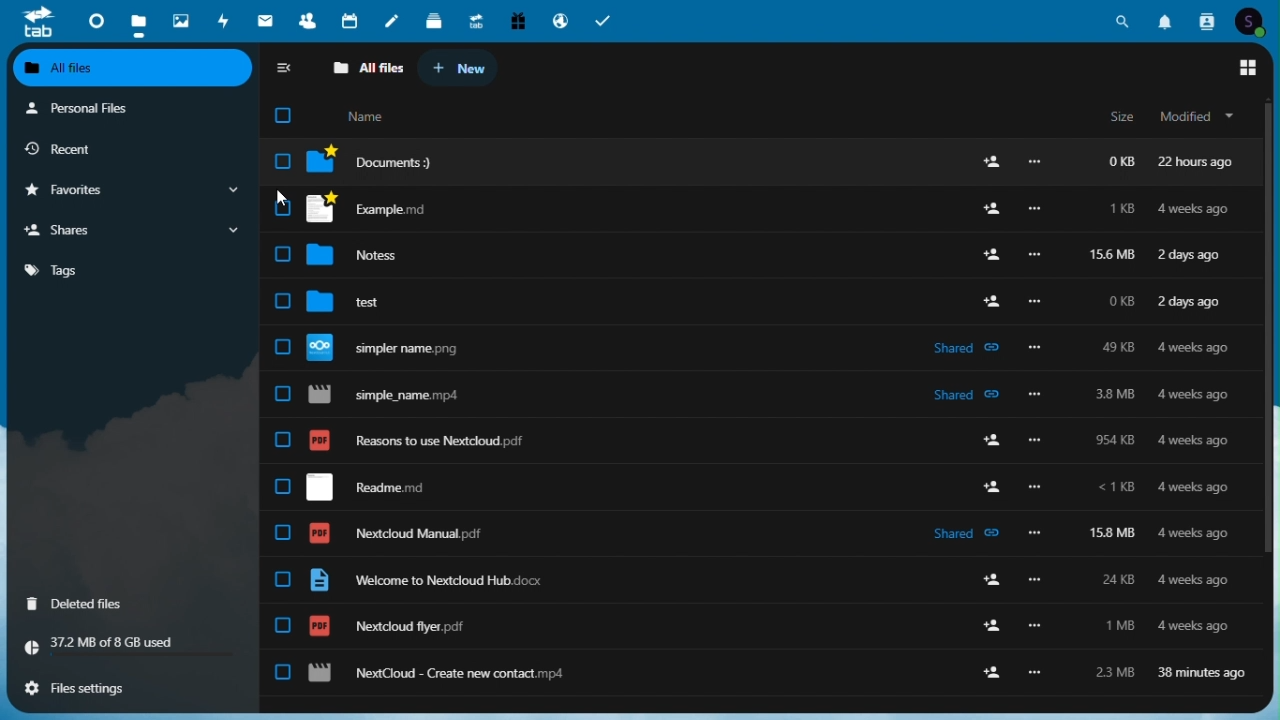 The image size is (1280, 720). Describe the element at coordinates (388, 627) in the screenshot. I see `nextcloud flyer.pdf` at that location.